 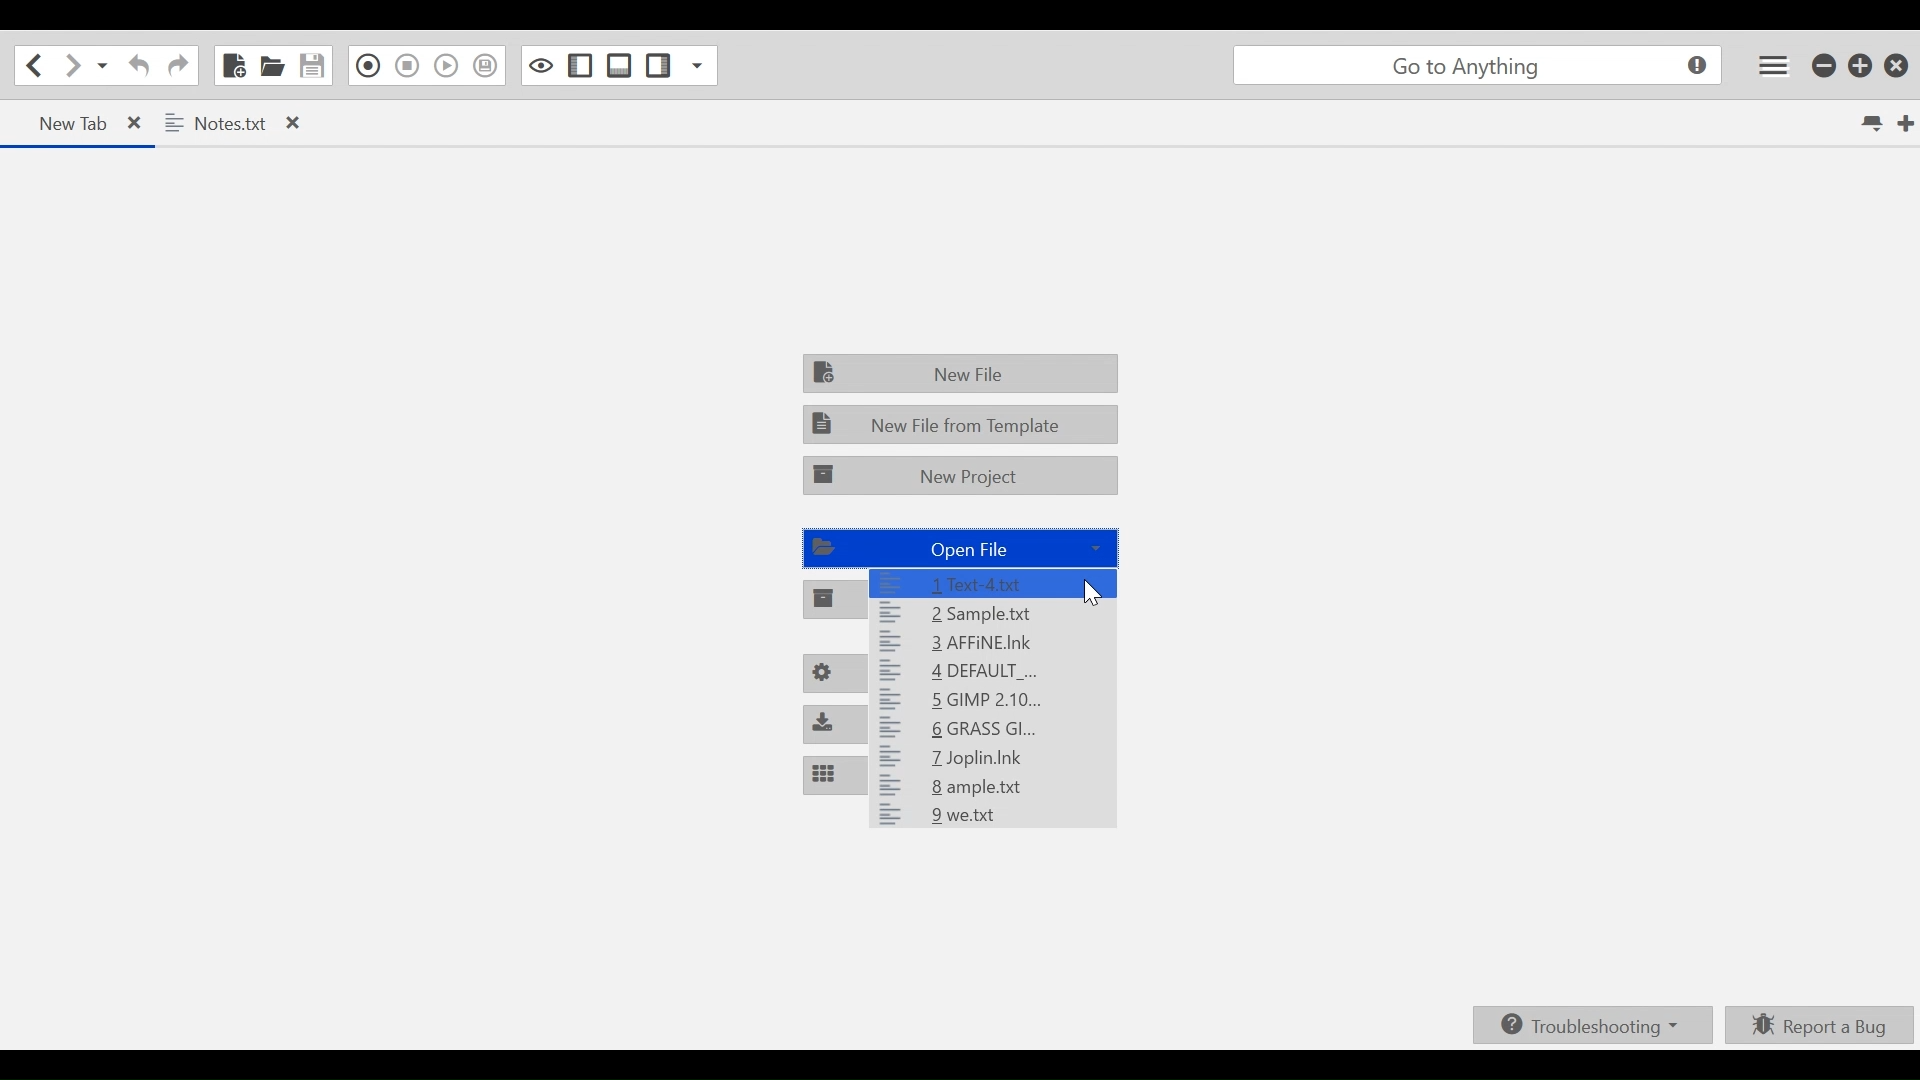 What do you see at coordinates (273, 66) in the screenshot?
I see `Open` at bounding box center [273, 66].